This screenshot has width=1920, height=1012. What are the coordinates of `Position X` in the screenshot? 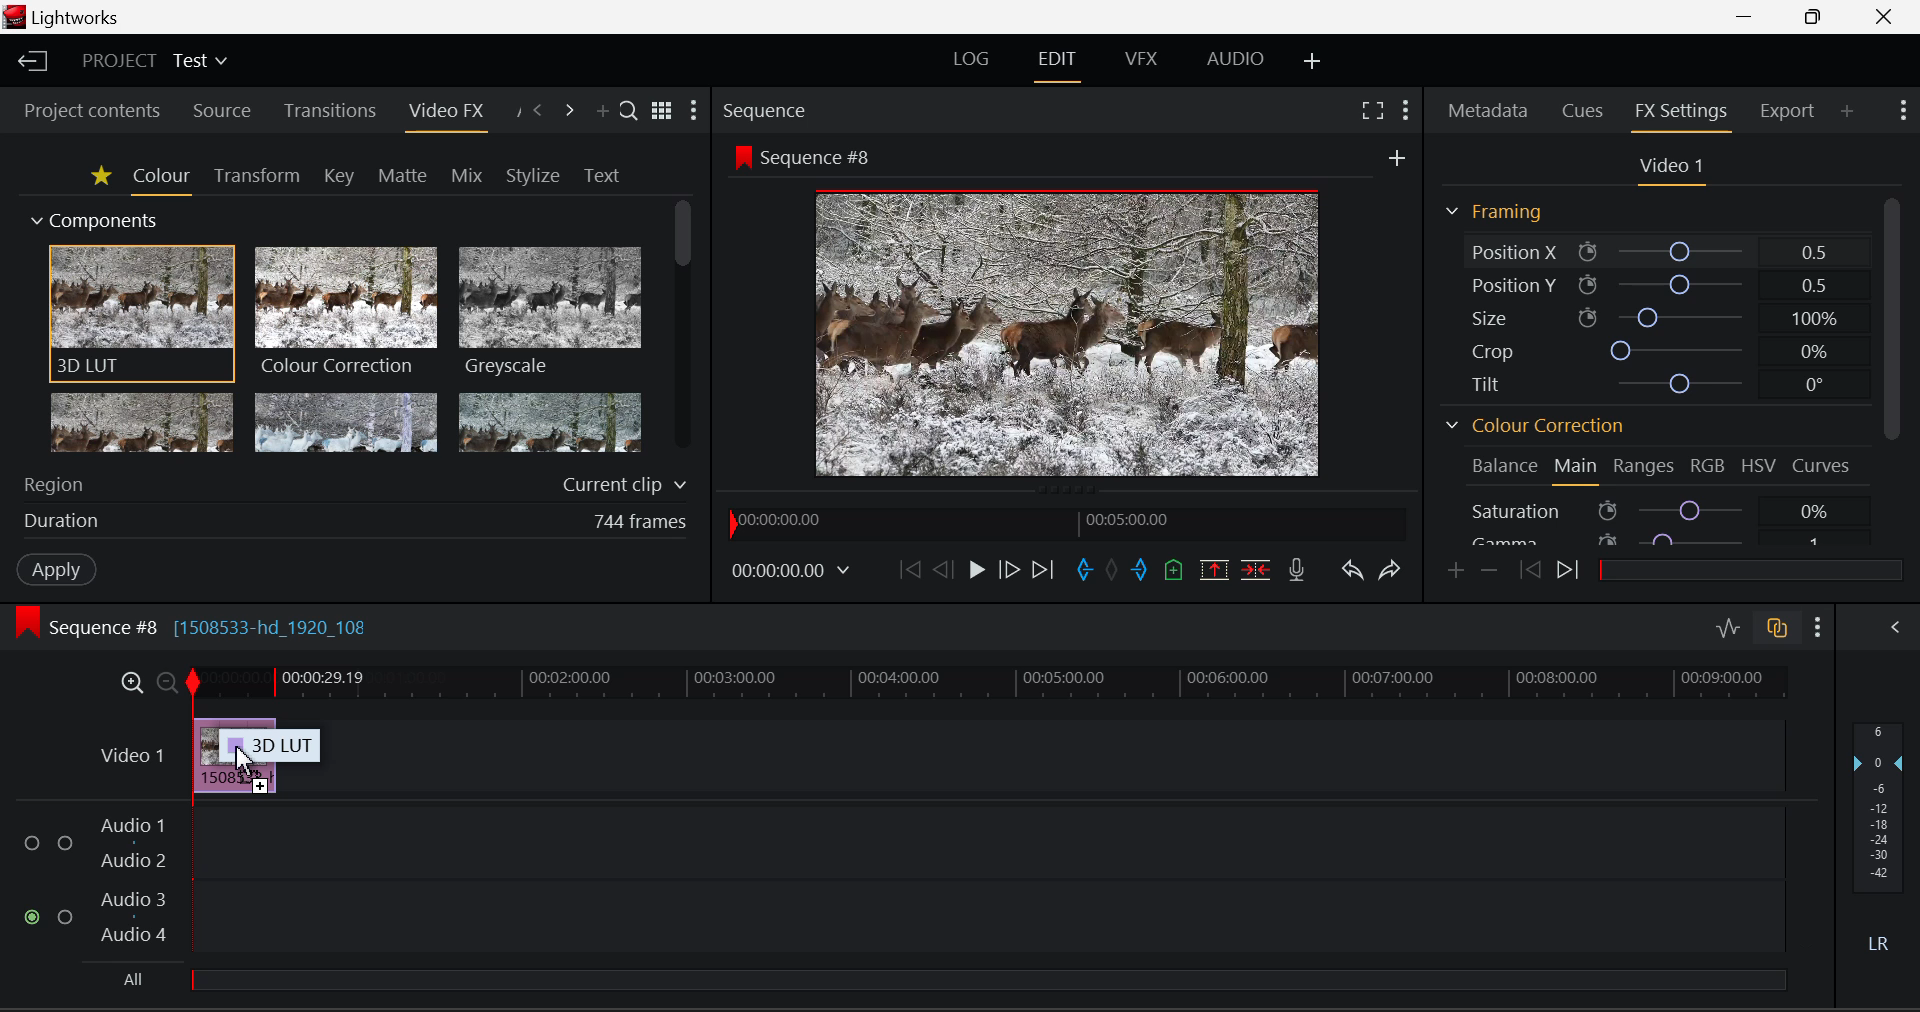 It's located at (1662, 252).